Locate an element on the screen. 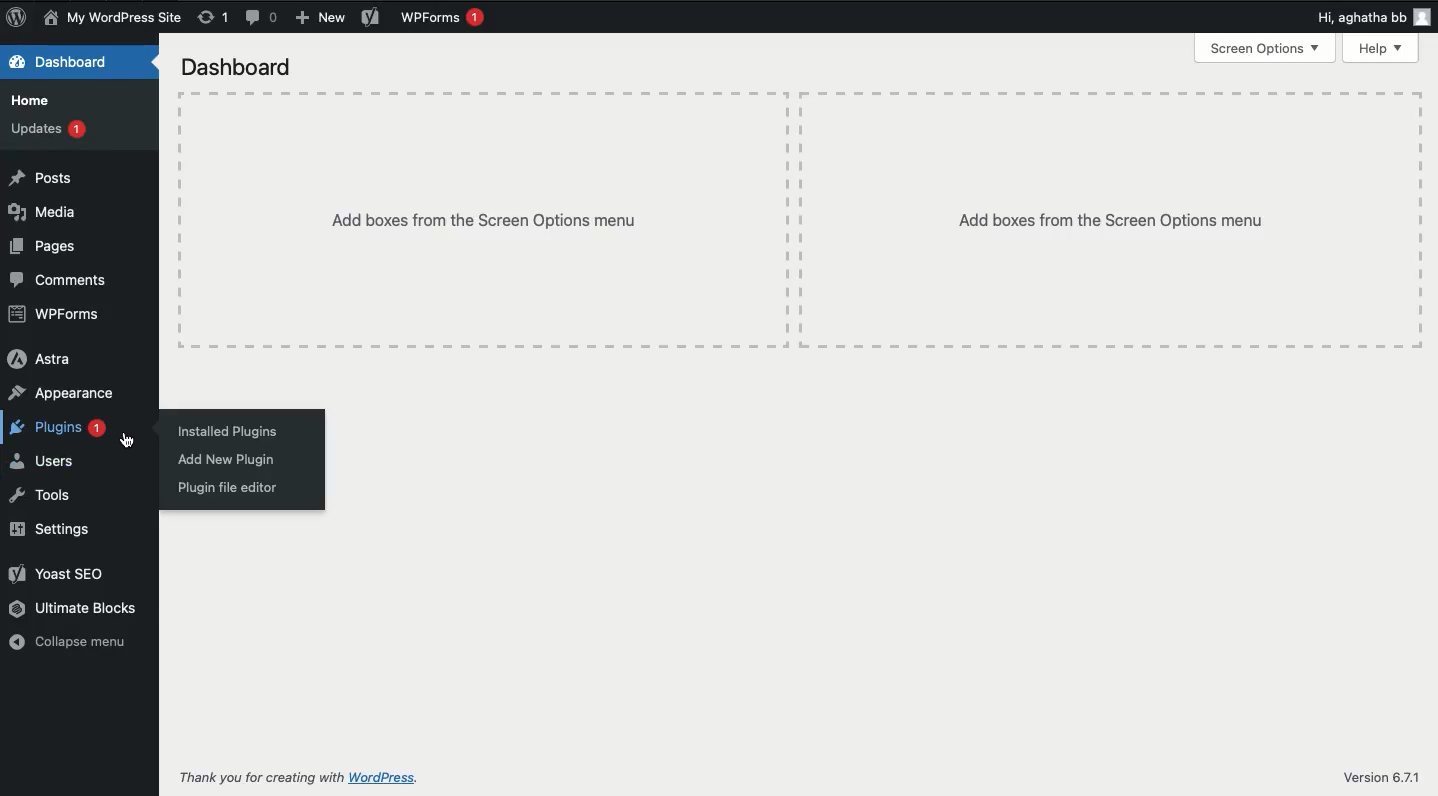  Dashboard is located at coordinates (237, 70).